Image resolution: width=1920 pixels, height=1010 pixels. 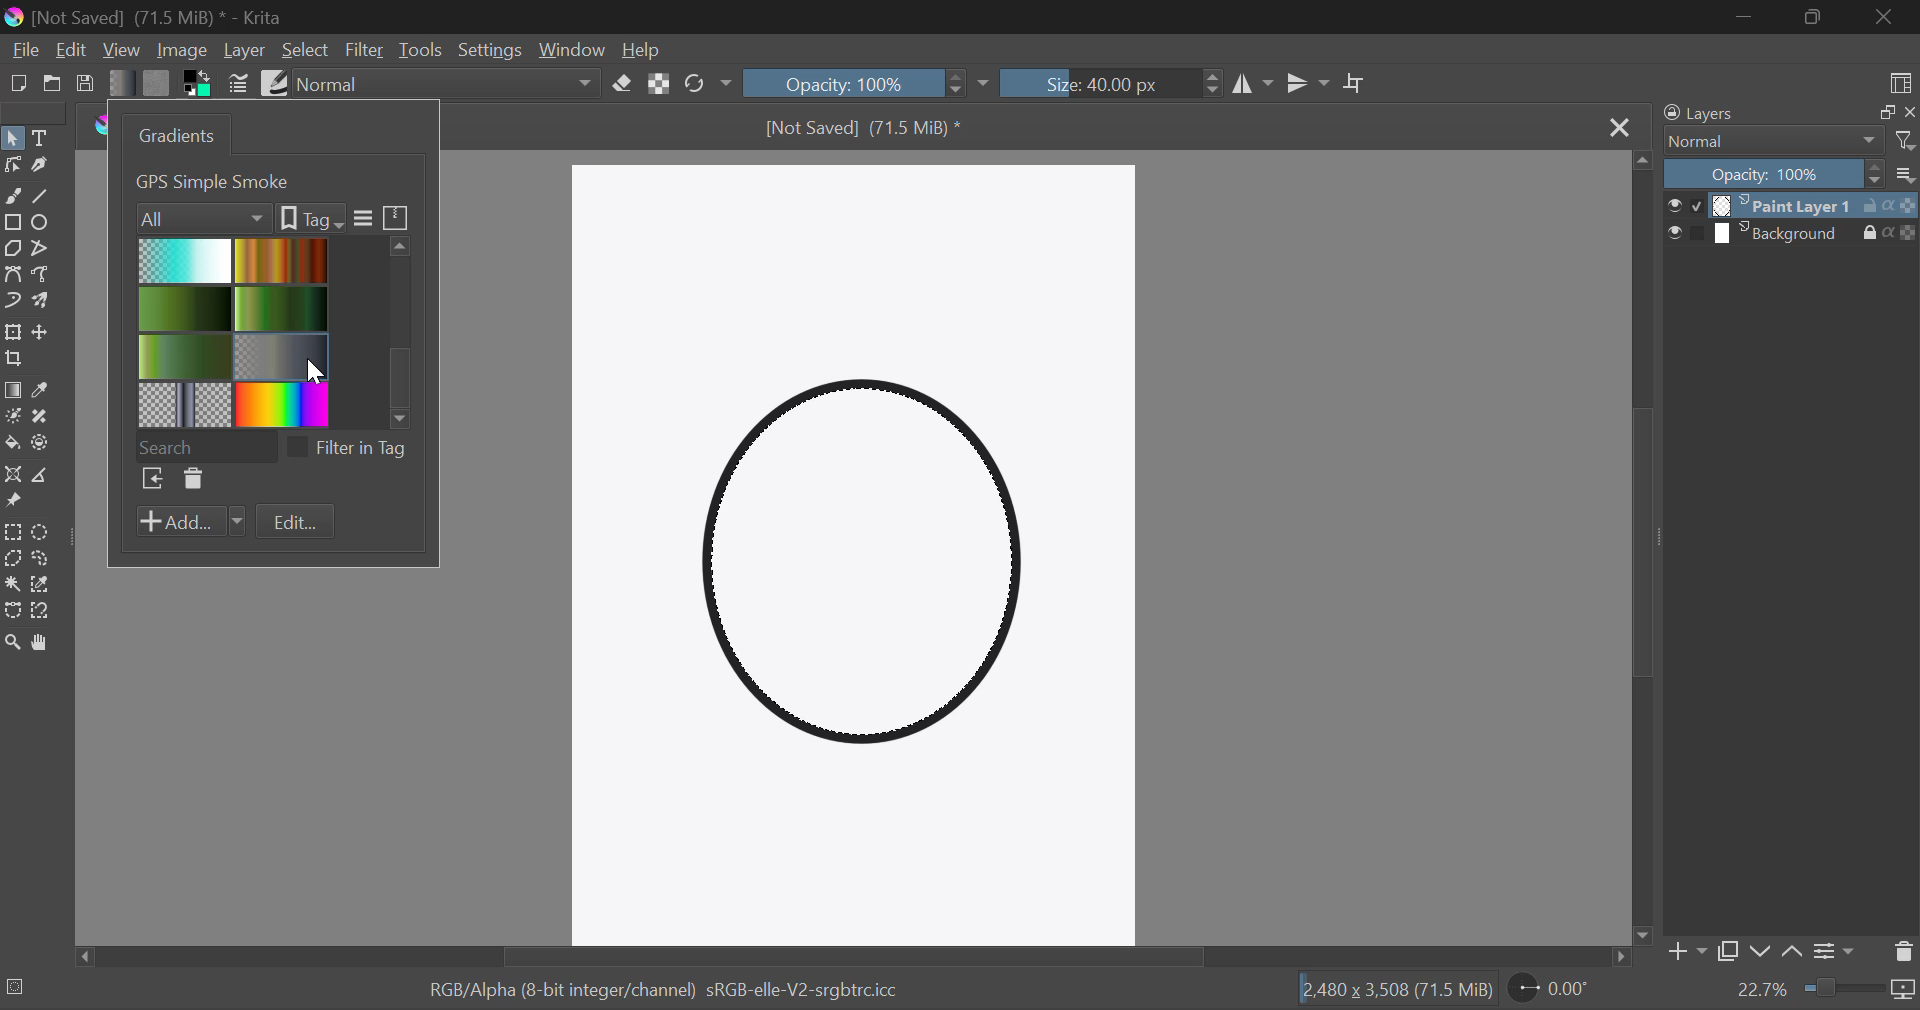 What do you see at coordinates (12, 167) in the screenshot?
I see `Edit Shapes` at bounding box center [12, 167].